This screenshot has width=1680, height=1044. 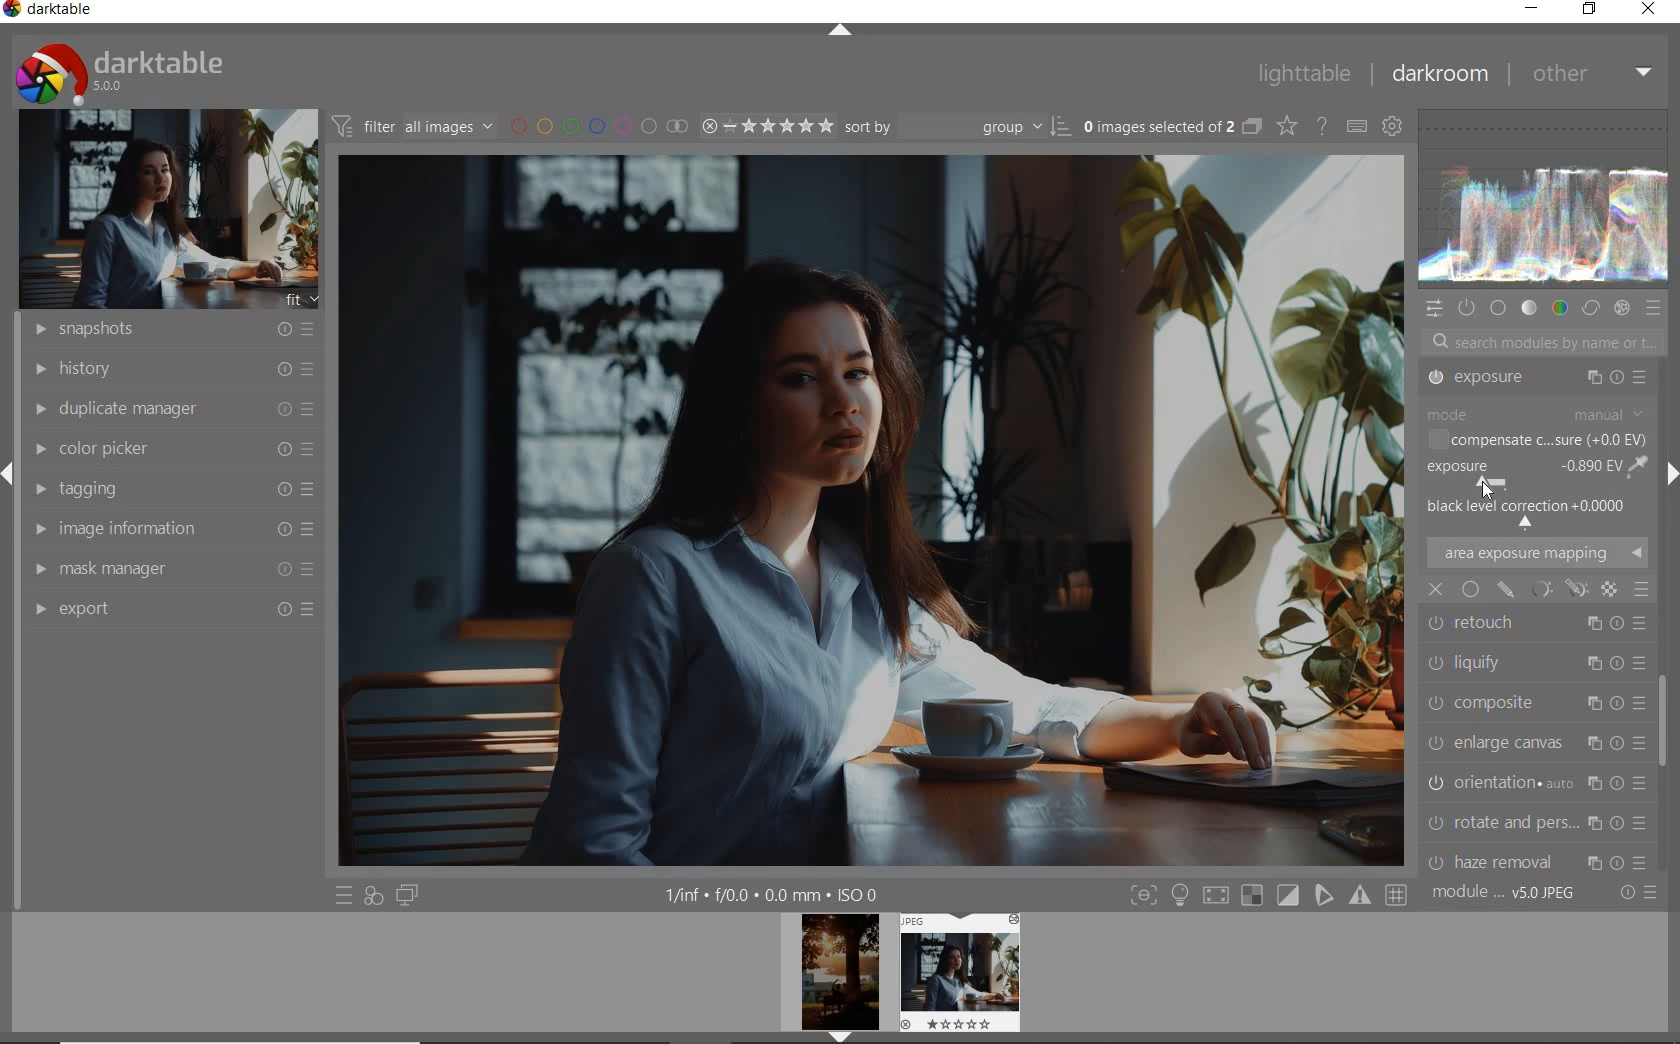 I want to click on SHOW GLOBAL PREFERENCE, so click(x=1394, y=126).